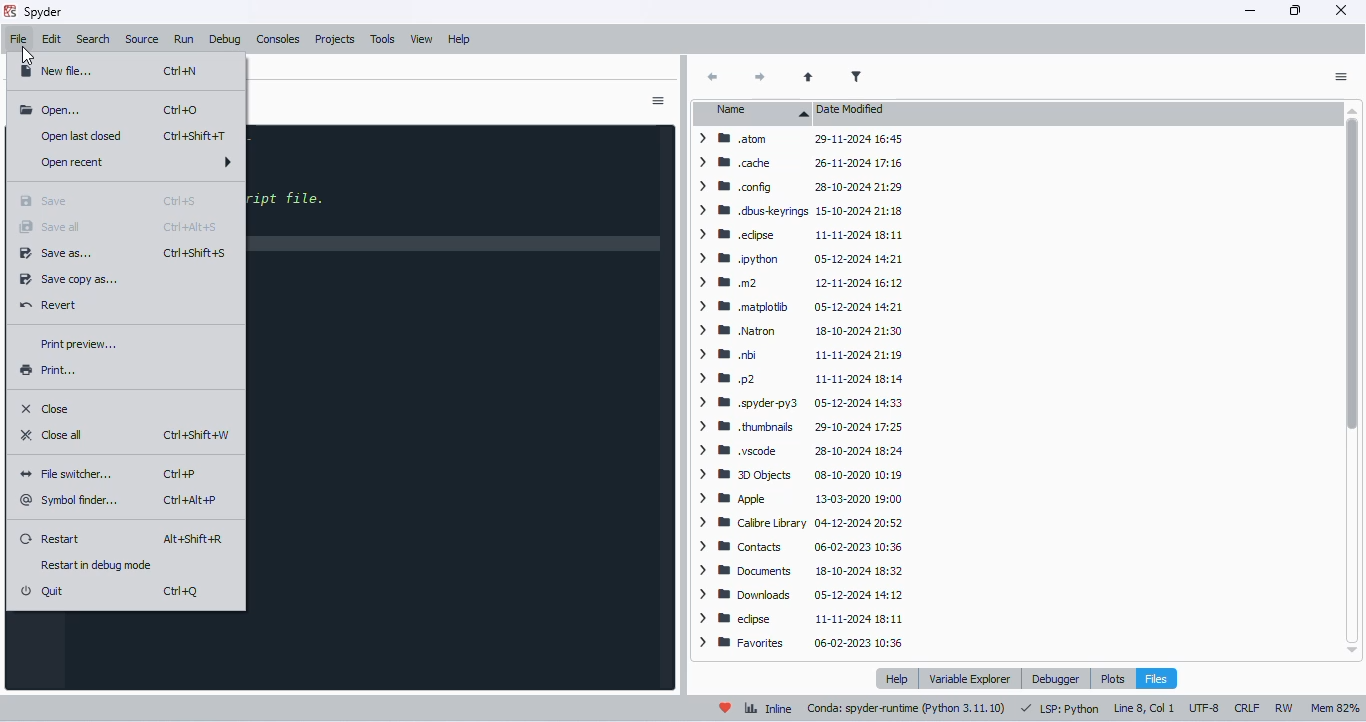 This screenshot has width=1366, height=722. Describe the element at coordinates (97, 565) in the screenshot. I see `restart debug mode` at that location.